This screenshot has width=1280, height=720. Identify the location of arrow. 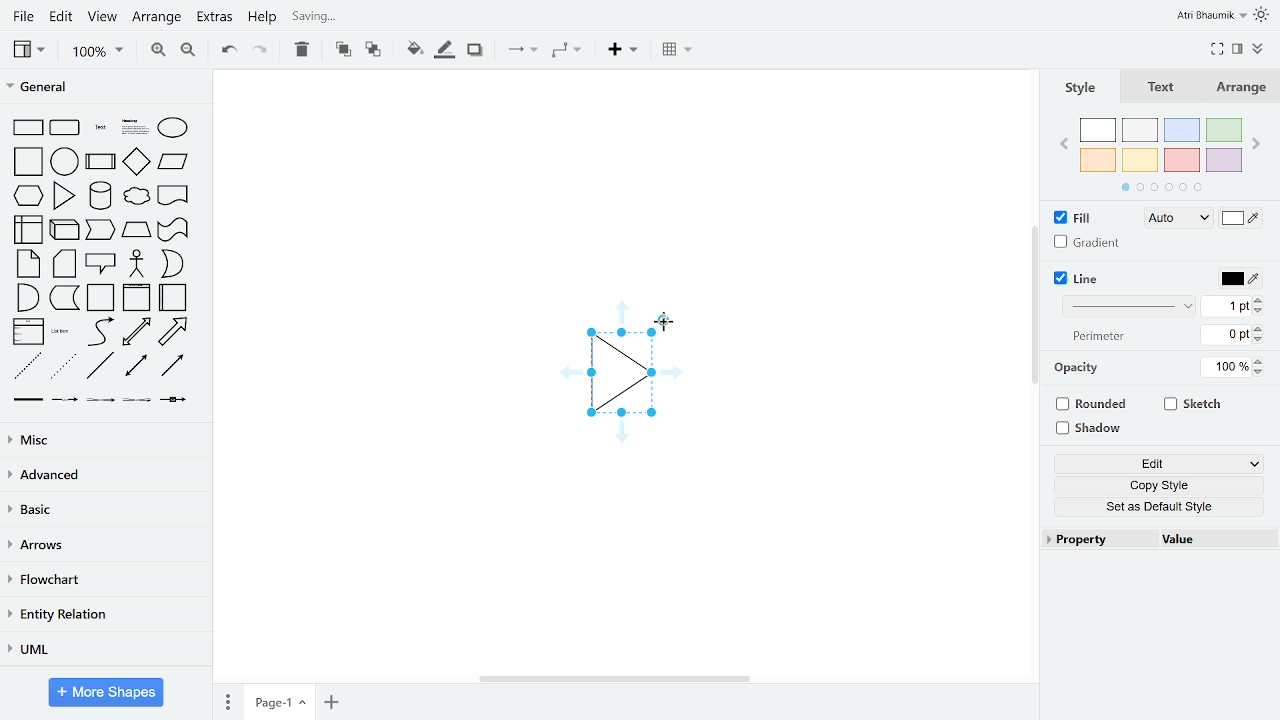
(177, 331).